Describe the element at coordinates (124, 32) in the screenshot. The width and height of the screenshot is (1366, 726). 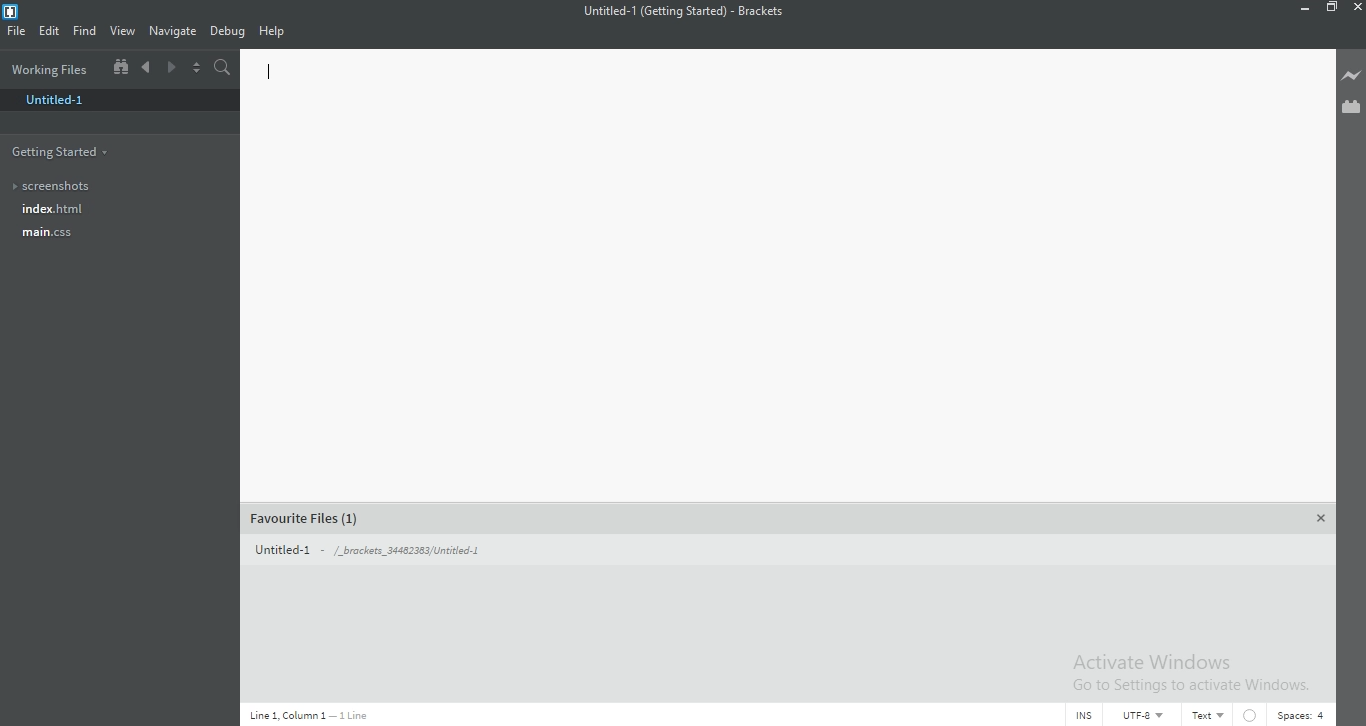
I see `View` at that location.